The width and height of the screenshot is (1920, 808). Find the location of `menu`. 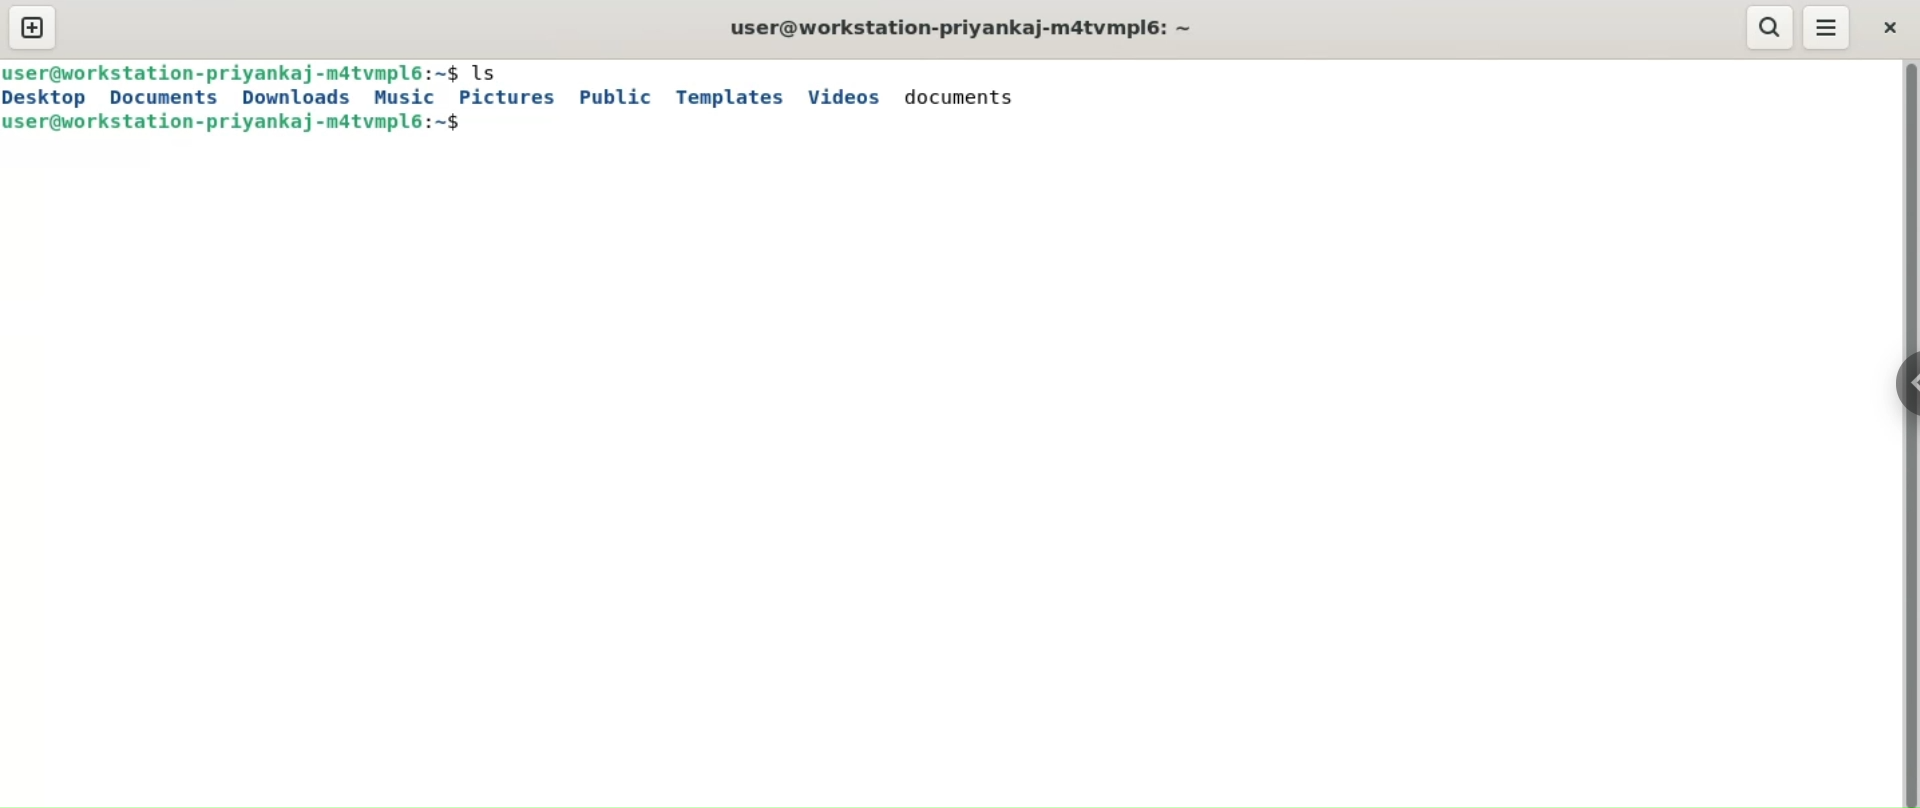

menu is located at coordinates (1828, 29).